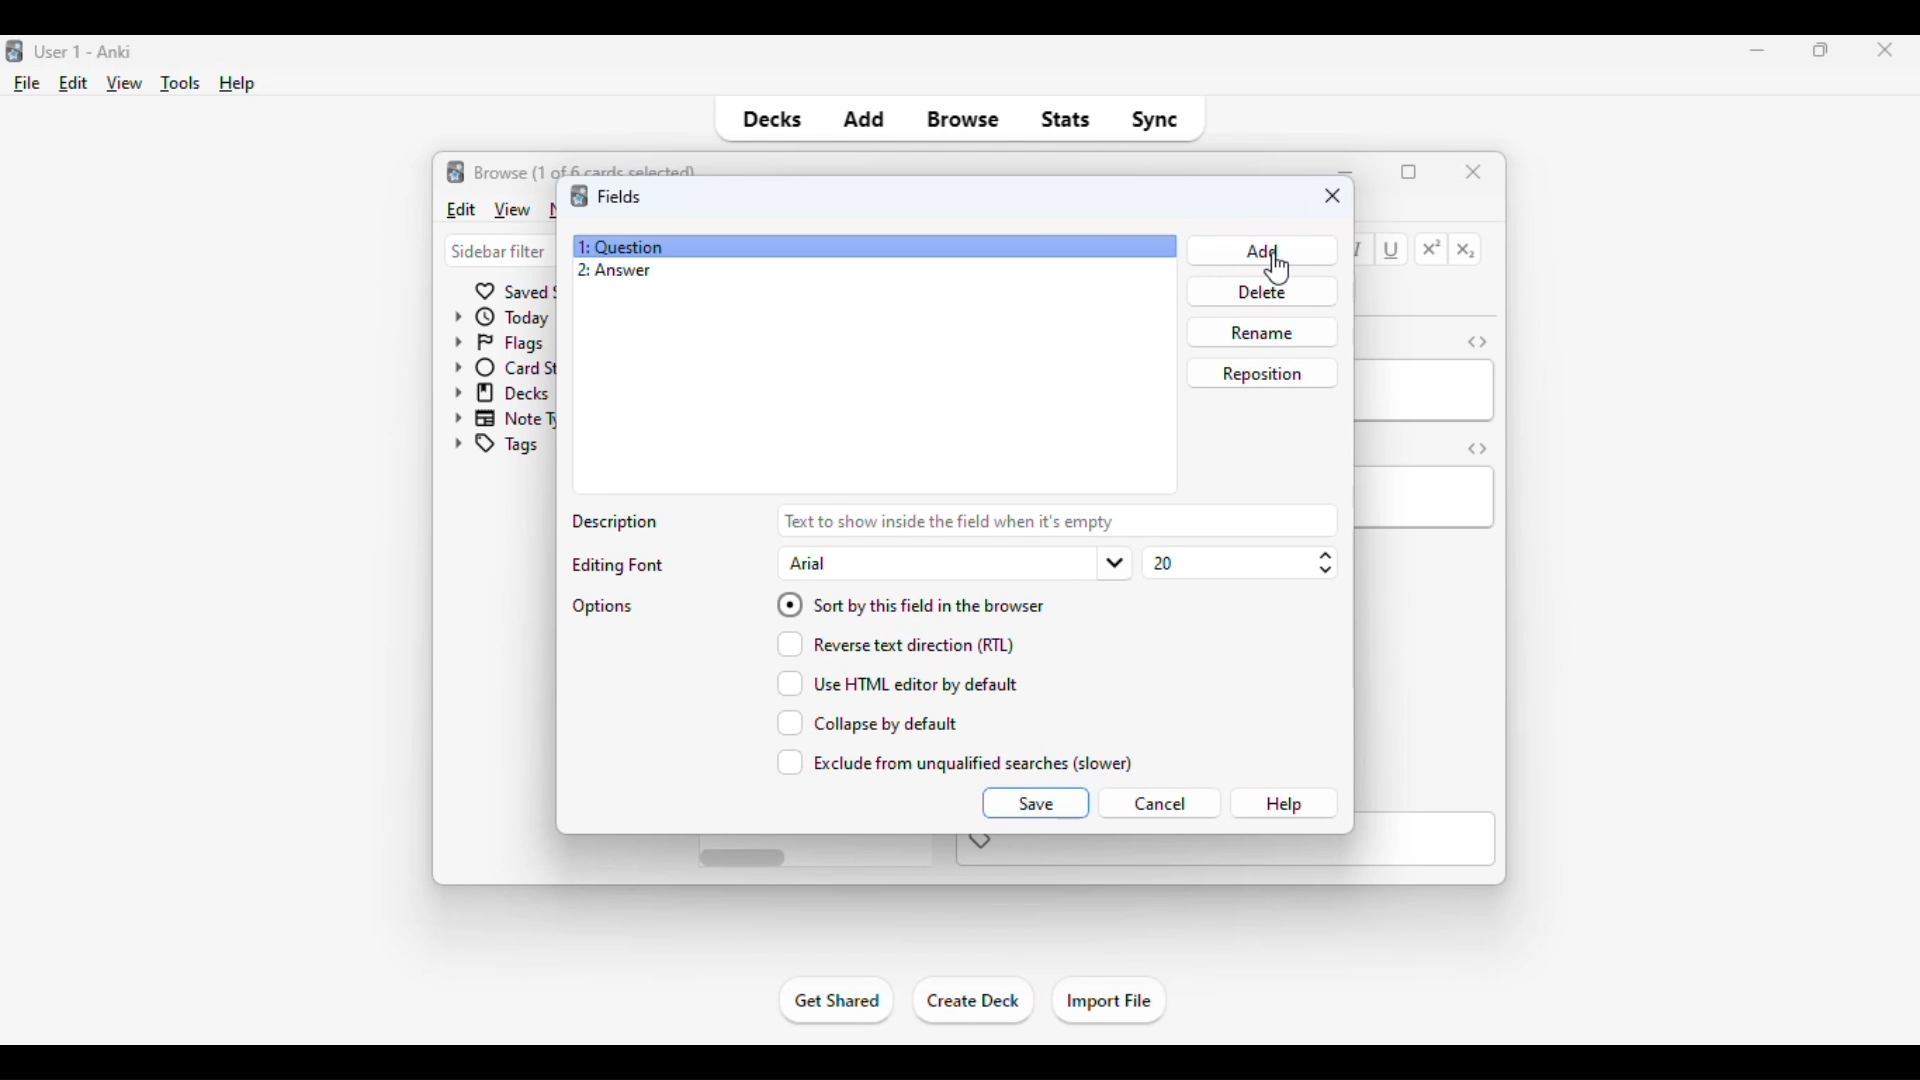 The height and width of the screenshot is (1080, 1920). I want to click on collapse by default, so click(868, 723).